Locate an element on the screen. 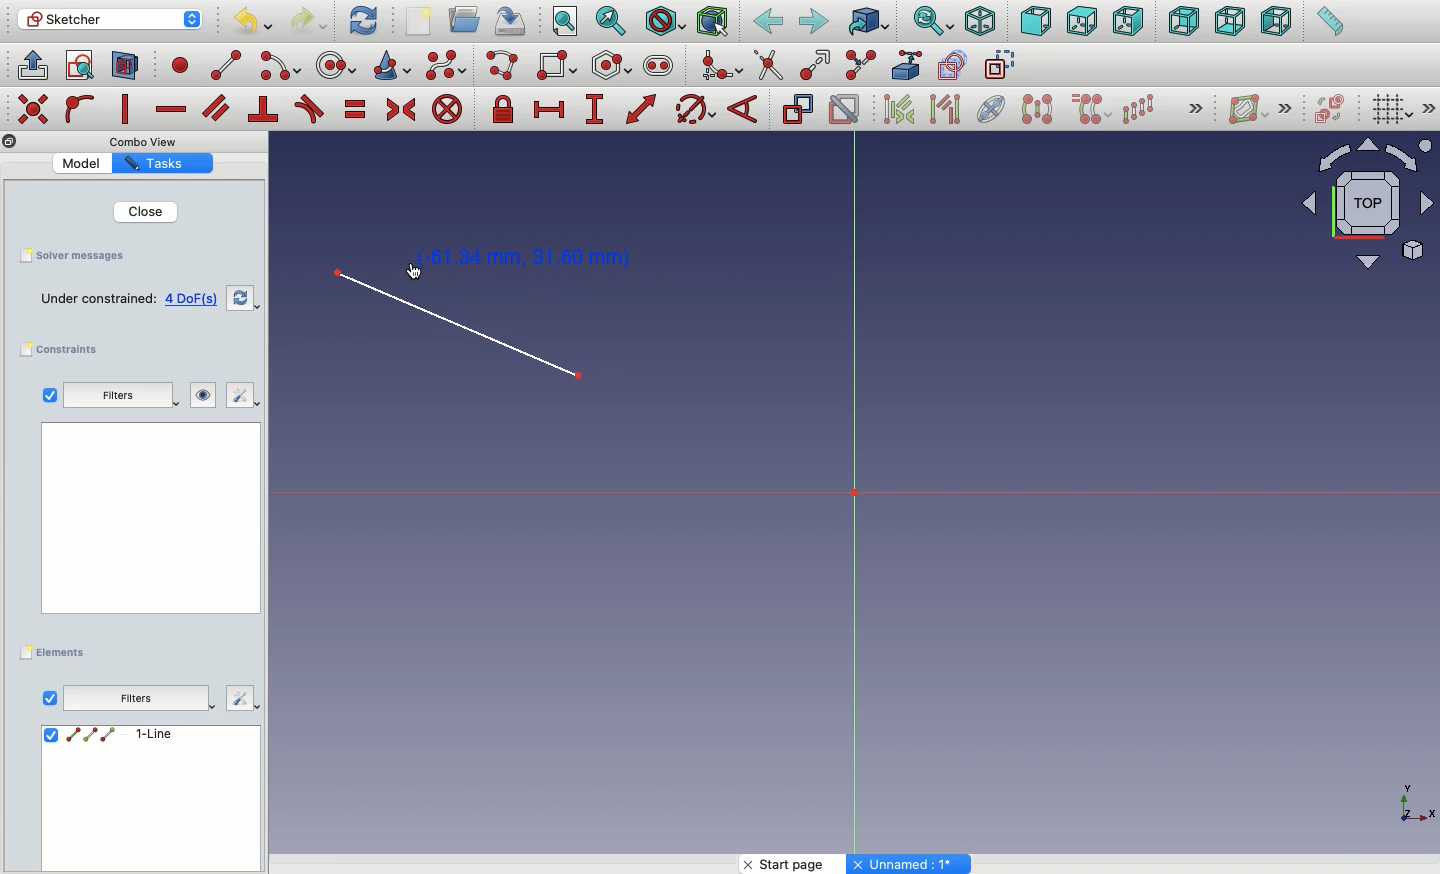  Back is located at coordinates (767, 23).